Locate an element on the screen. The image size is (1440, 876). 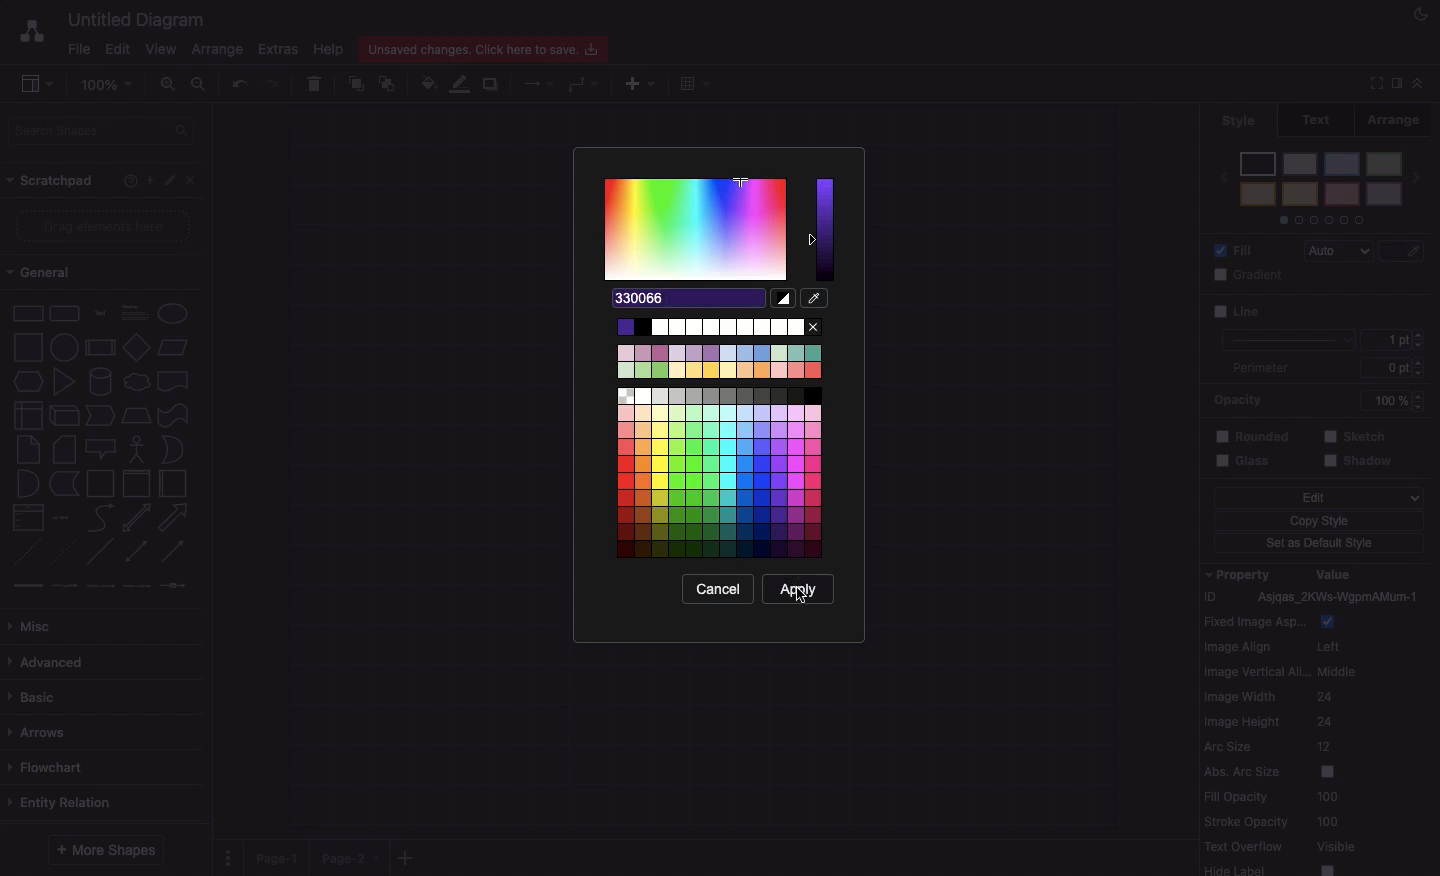
tape is located at coordinates (171, 415).